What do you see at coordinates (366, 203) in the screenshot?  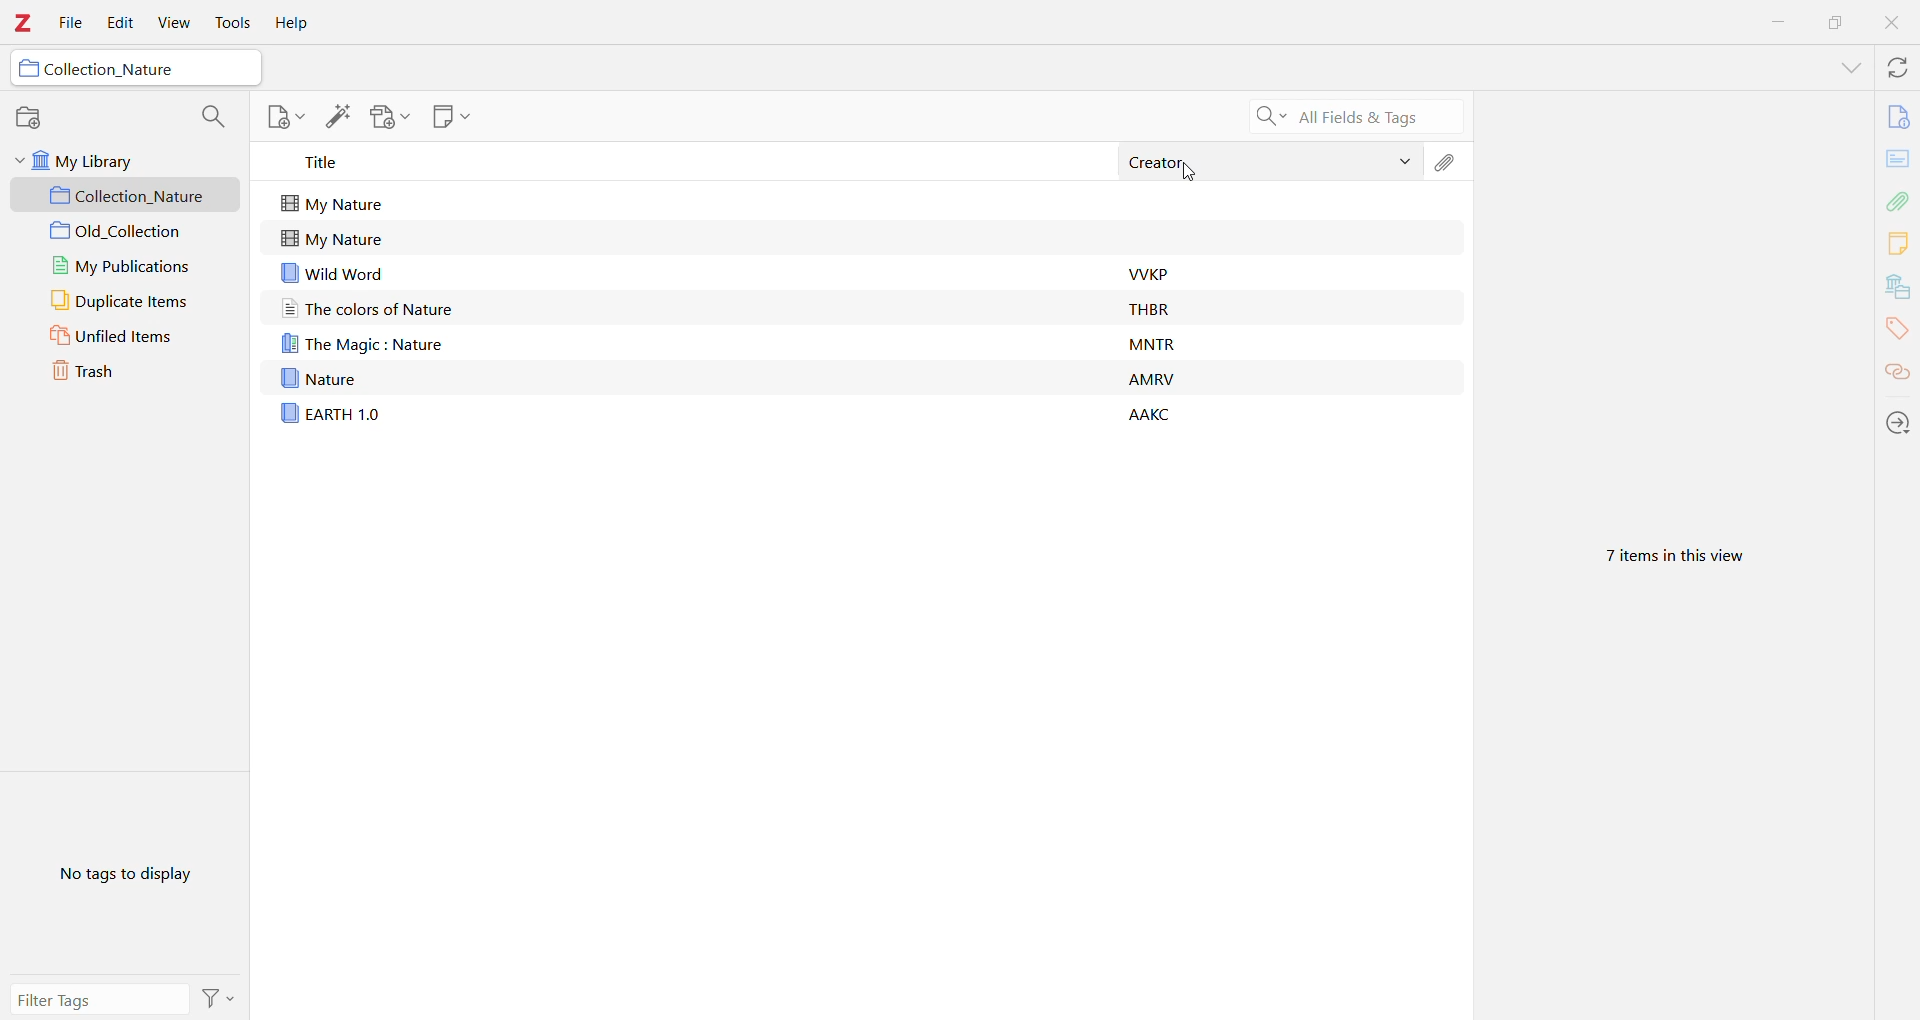 I see `My nature` at bounding box center [366, 203].